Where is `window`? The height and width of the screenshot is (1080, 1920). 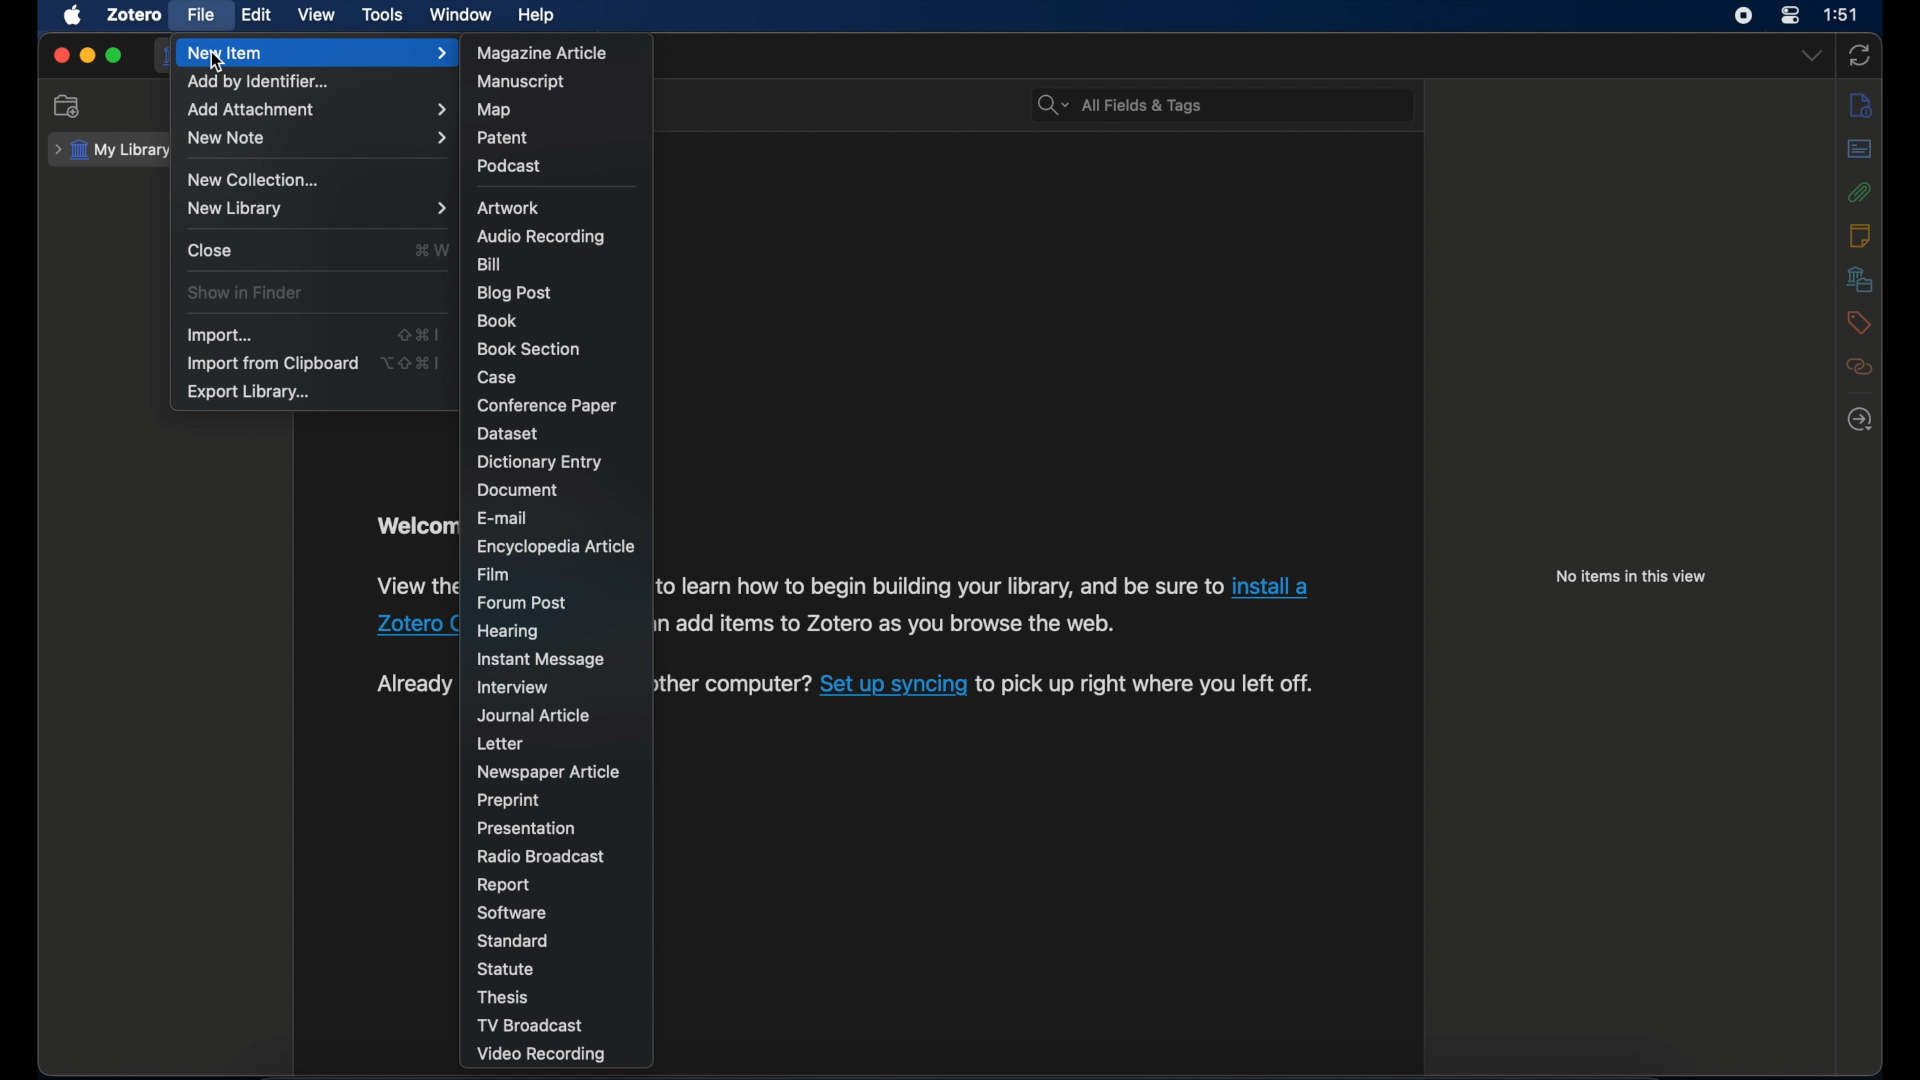
window is located at coordinates (461, 15).